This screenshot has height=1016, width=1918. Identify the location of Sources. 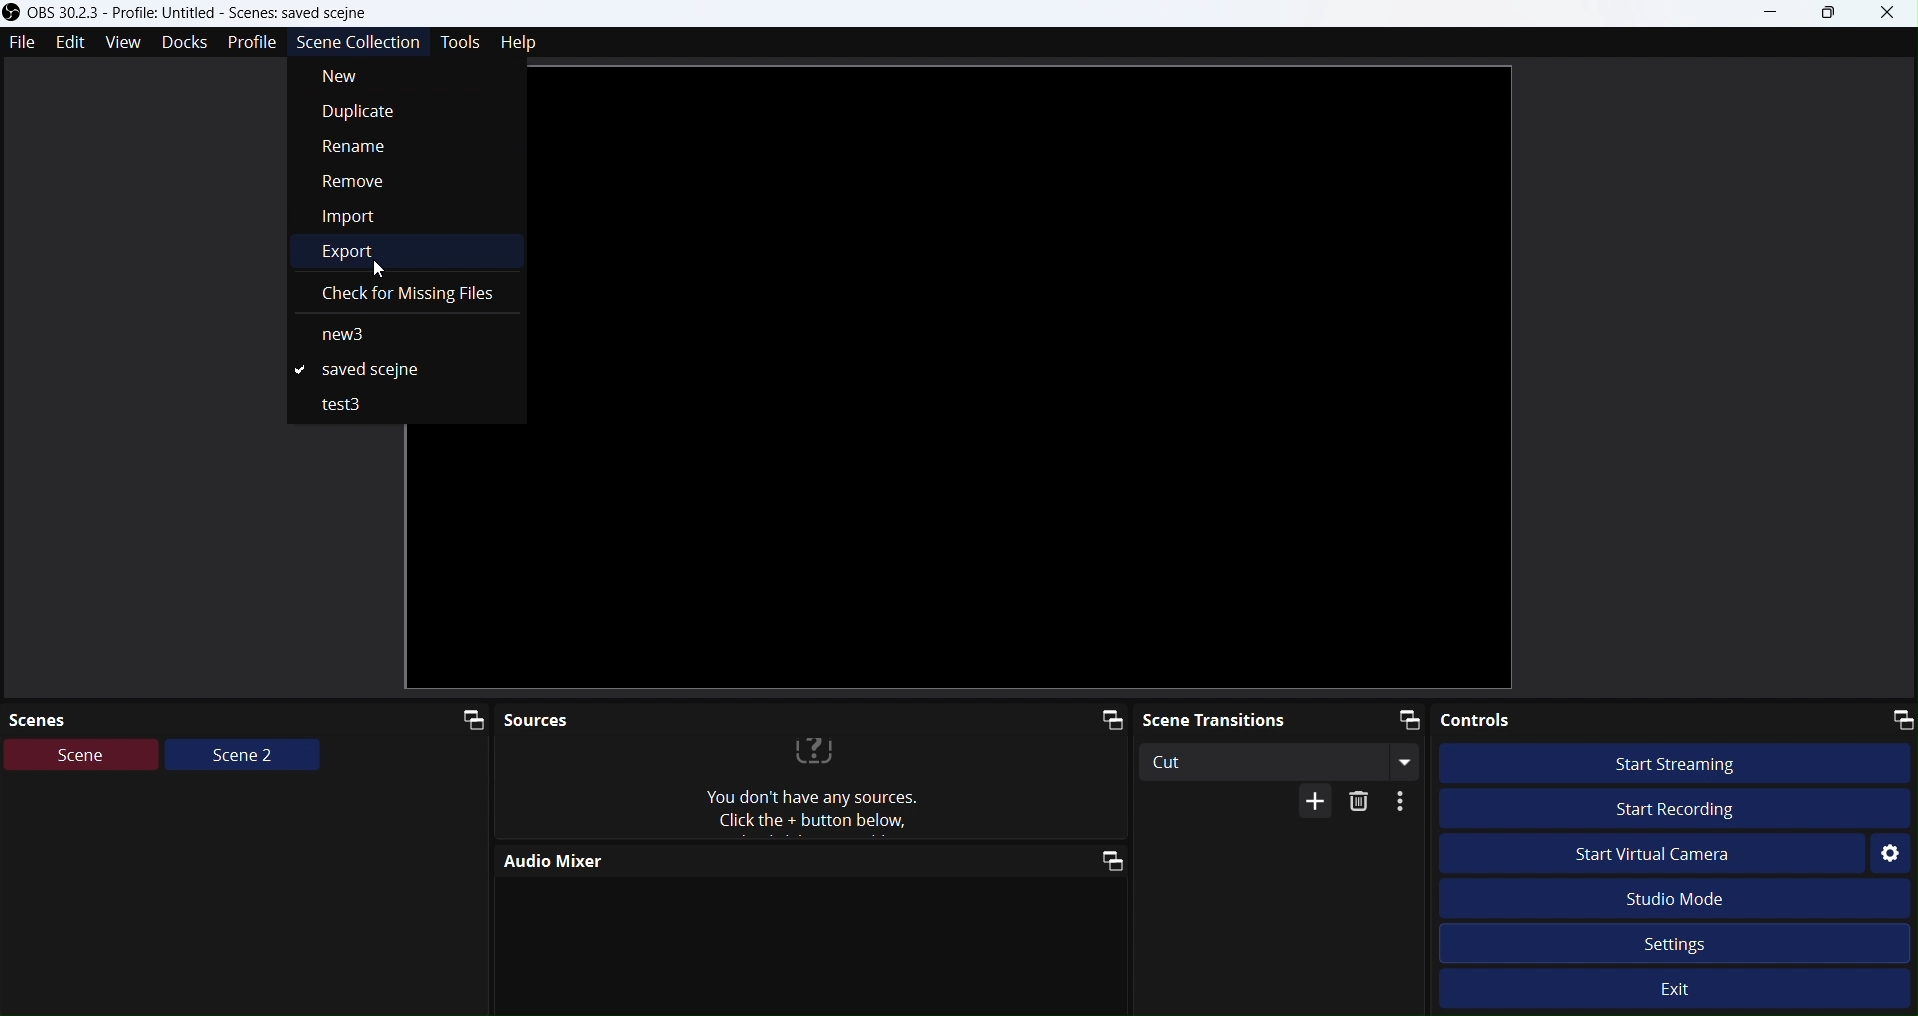
(815, 722).